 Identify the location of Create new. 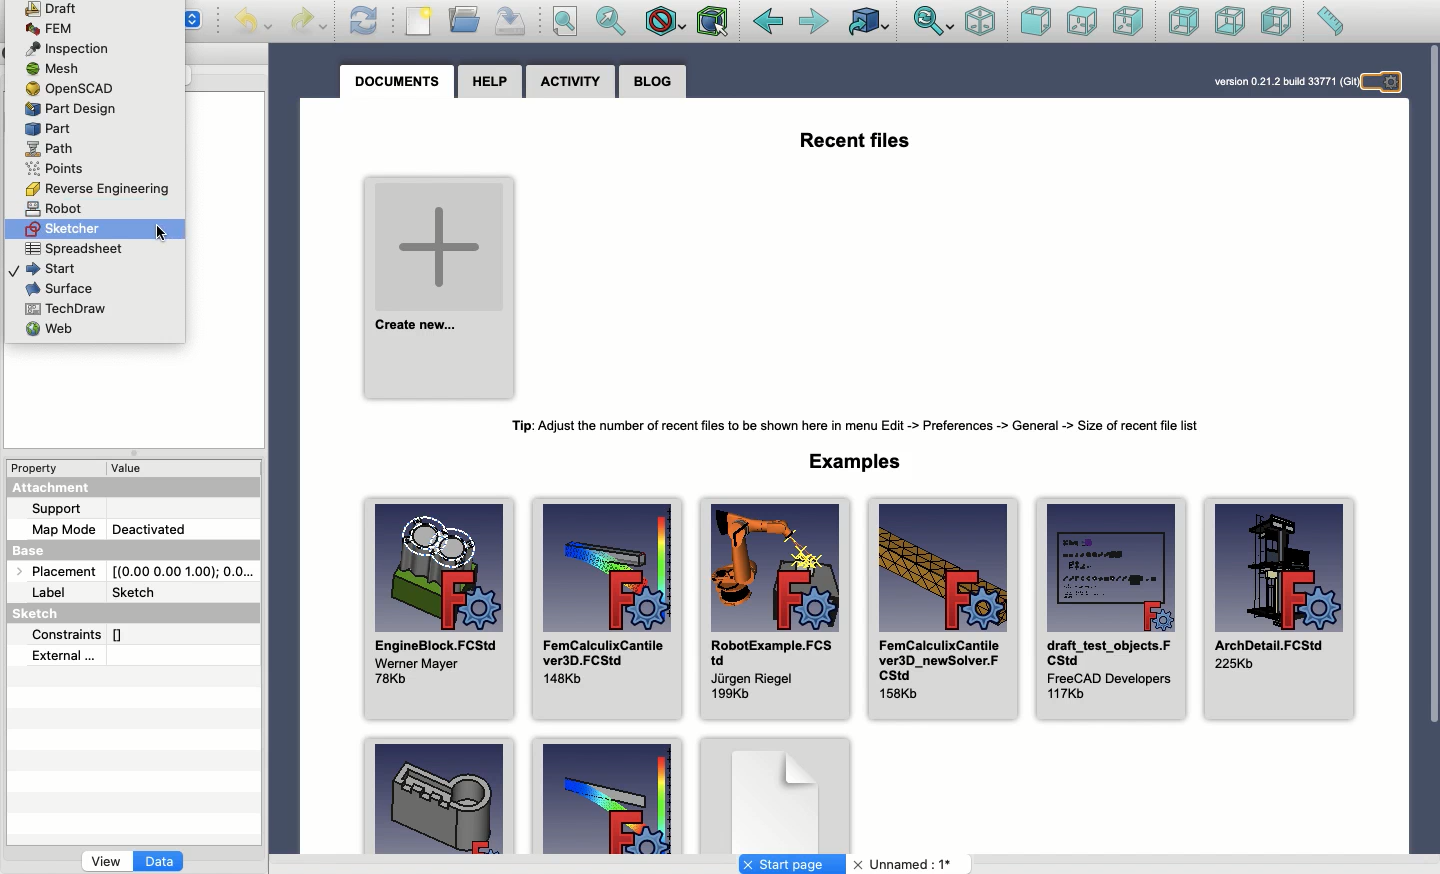
(441, 290).